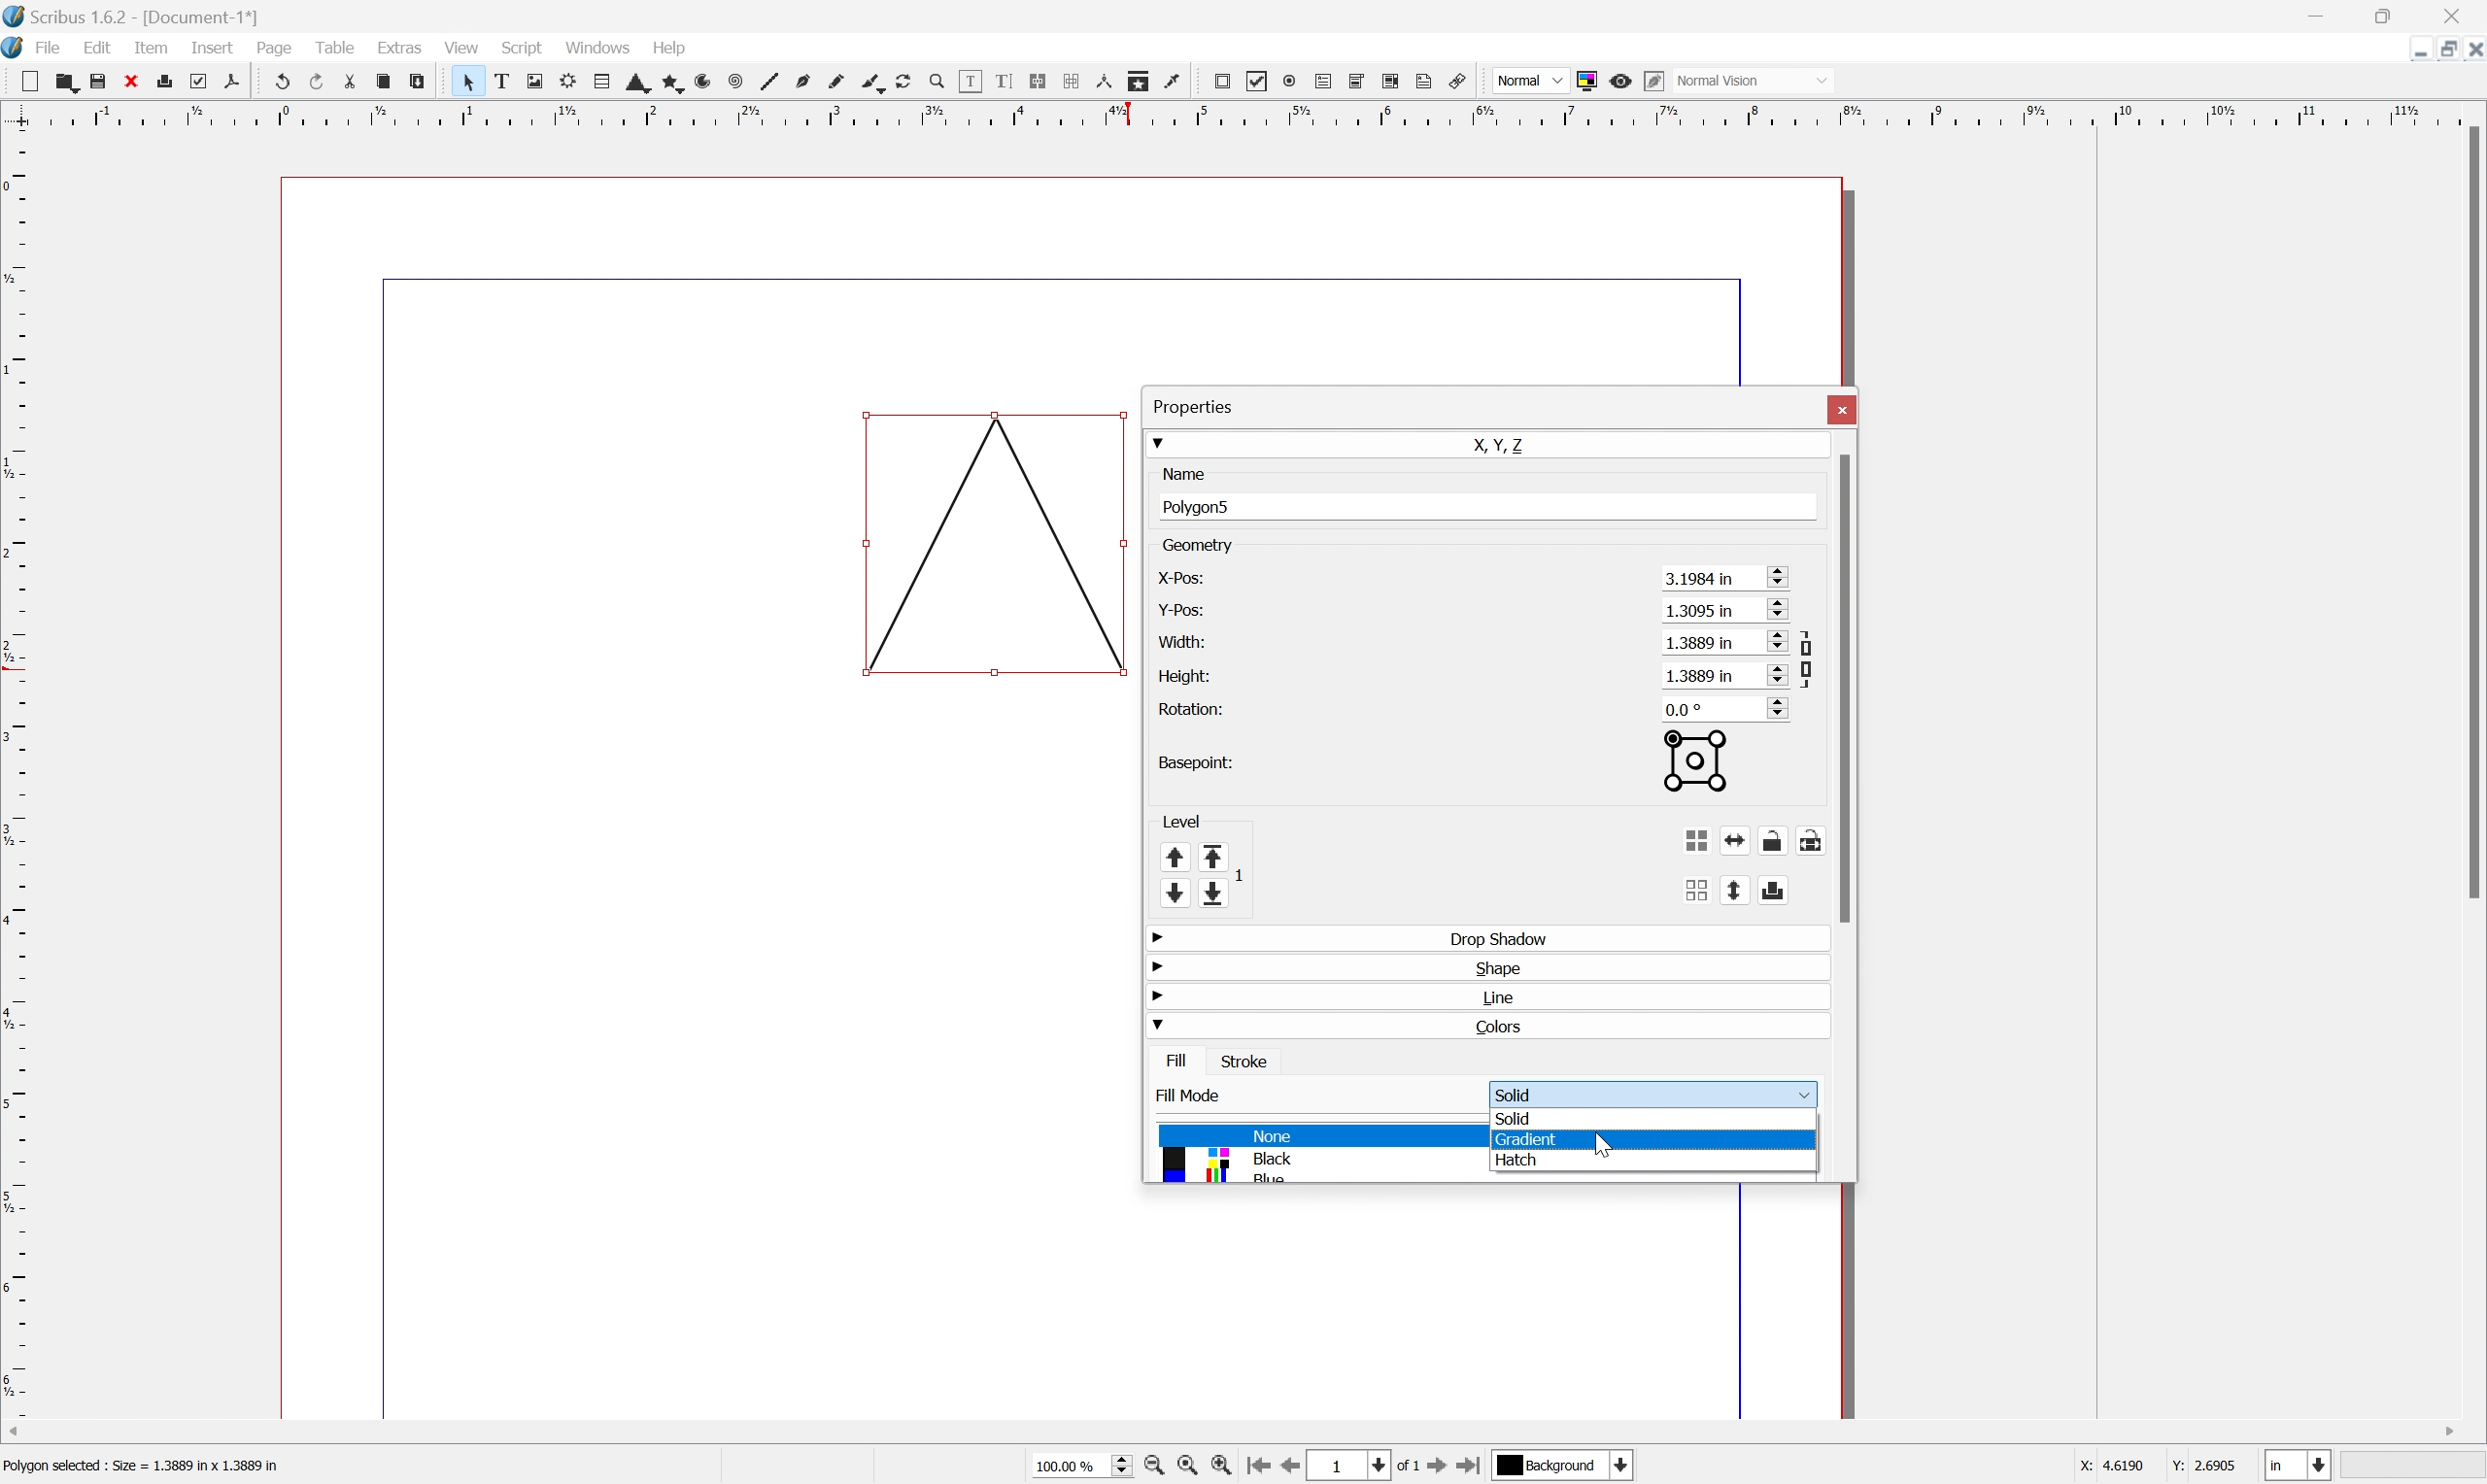  I want to click on Minimize, so click(2319, 13).